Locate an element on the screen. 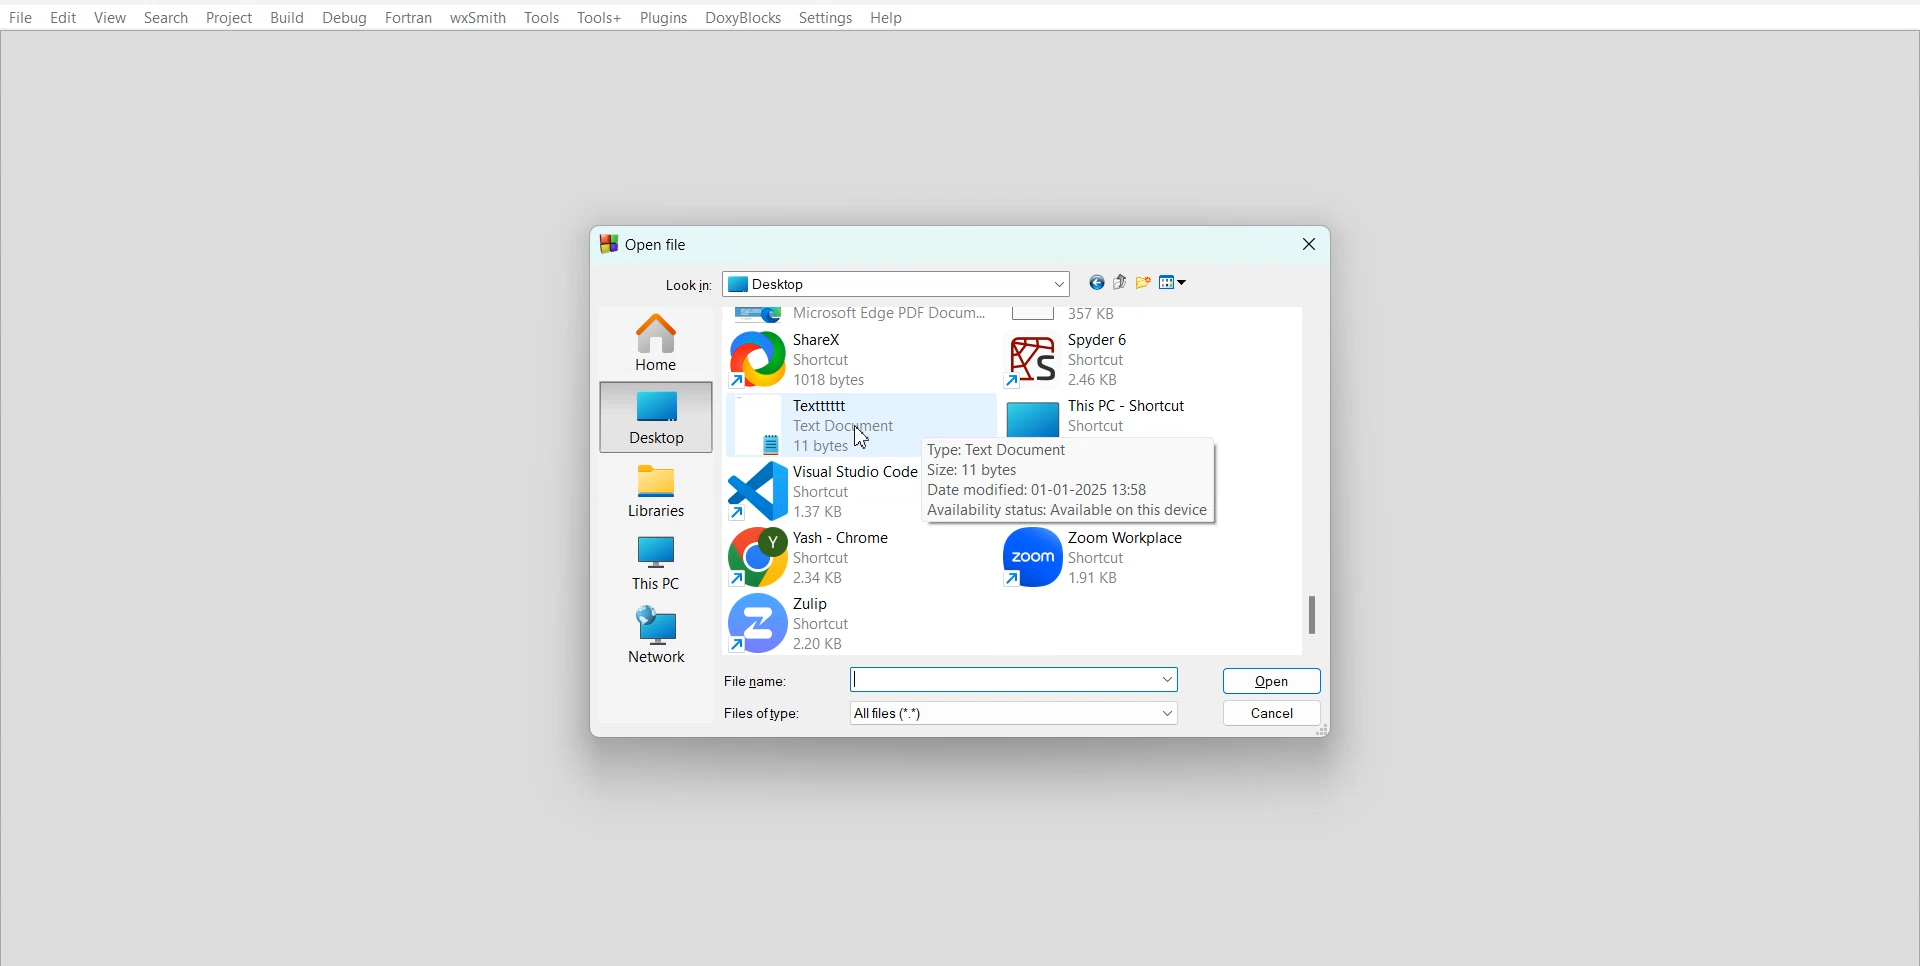  Tools+ is located at coordinates (600, 18).